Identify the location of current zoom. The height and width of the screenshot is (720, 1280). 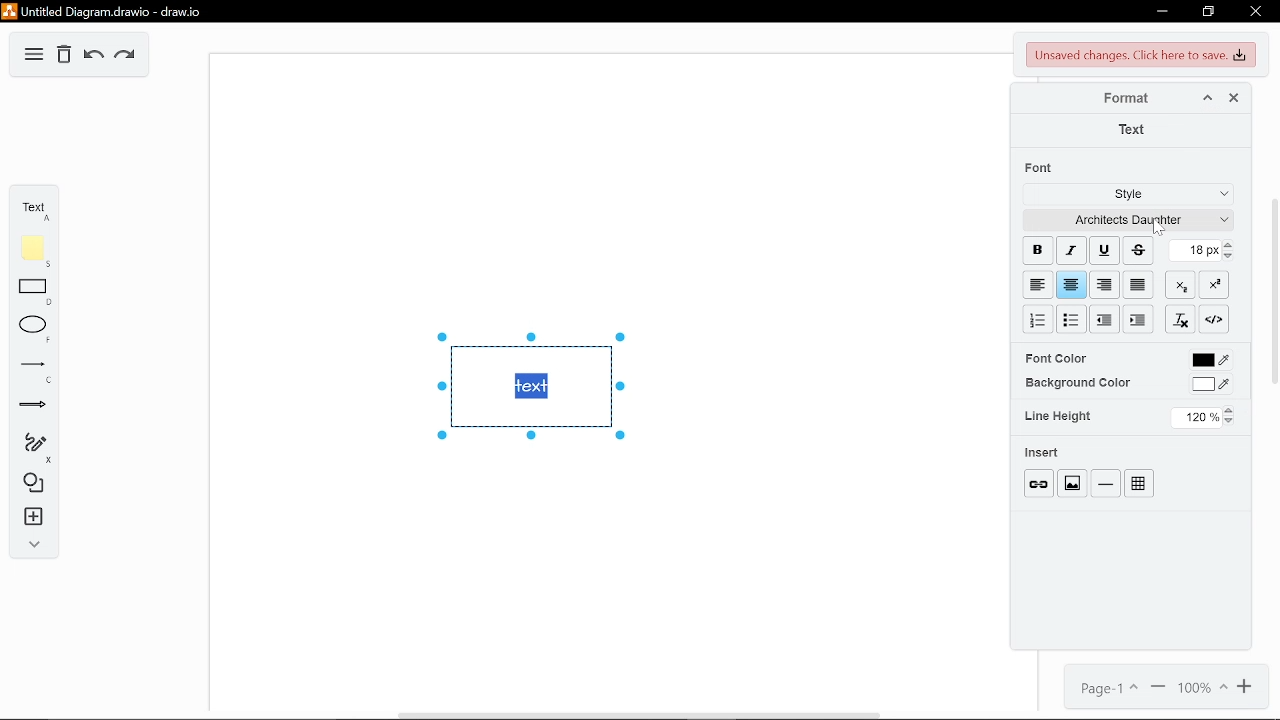
(1202, 689).